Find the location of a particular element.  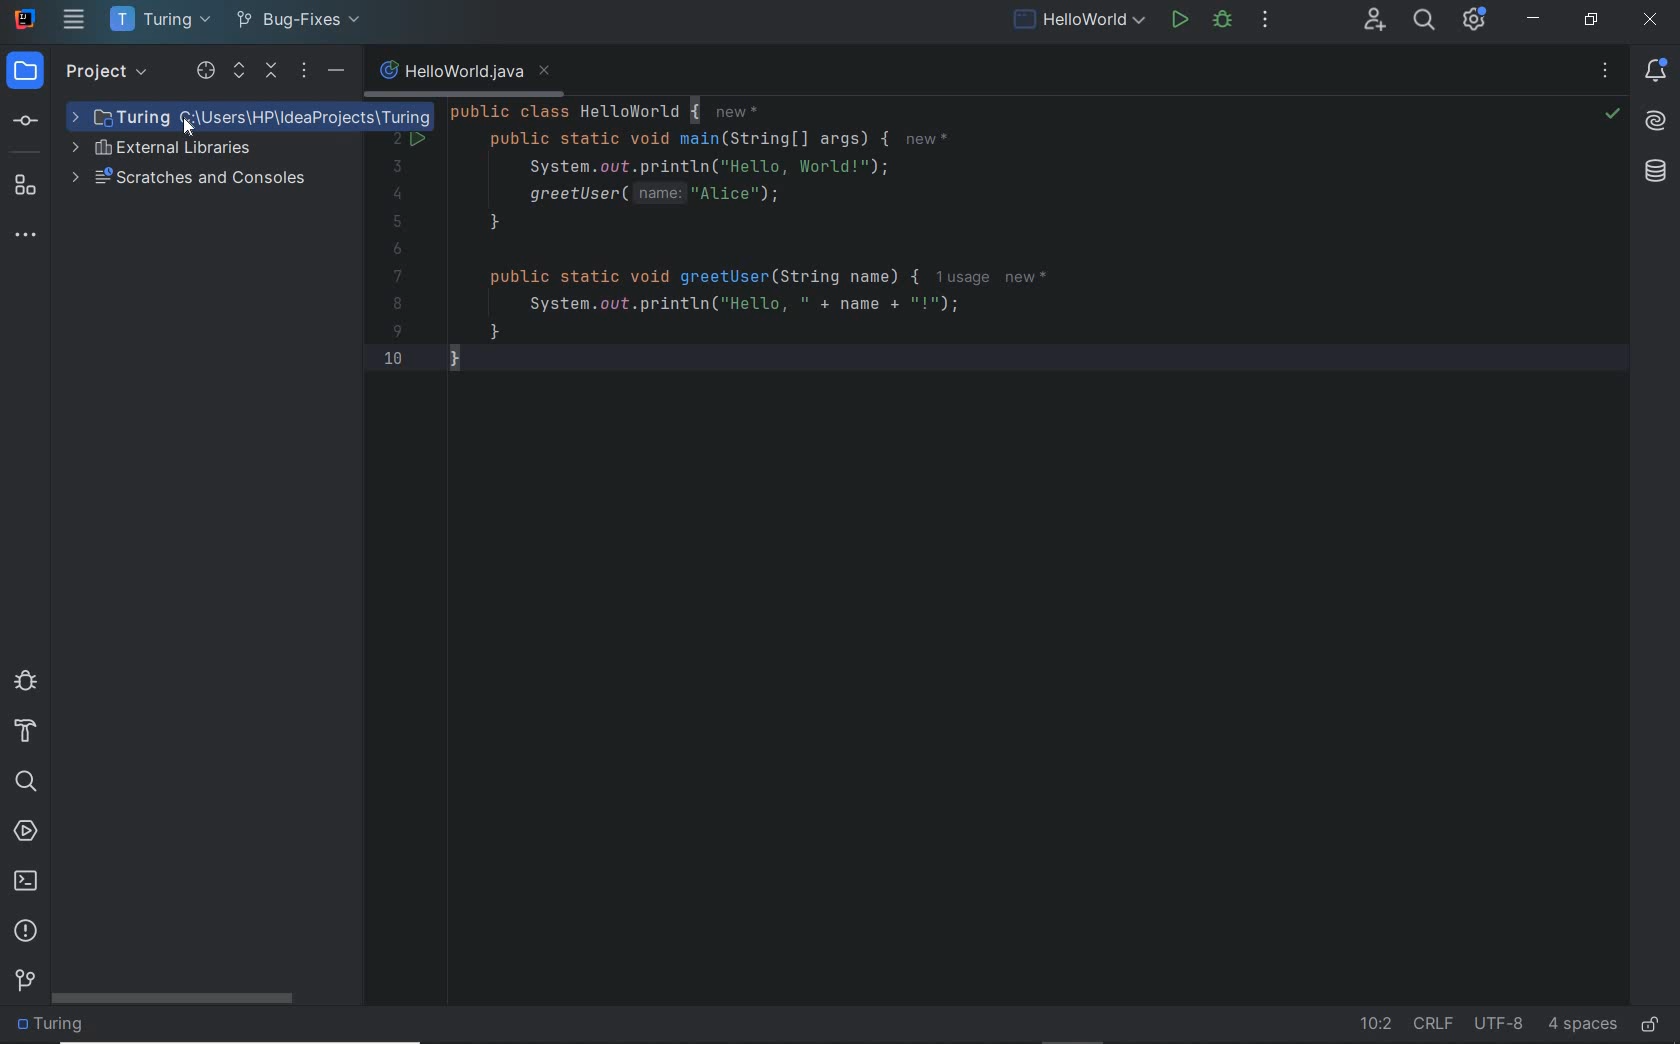

more tool windows is located at coordinates (27, 236).